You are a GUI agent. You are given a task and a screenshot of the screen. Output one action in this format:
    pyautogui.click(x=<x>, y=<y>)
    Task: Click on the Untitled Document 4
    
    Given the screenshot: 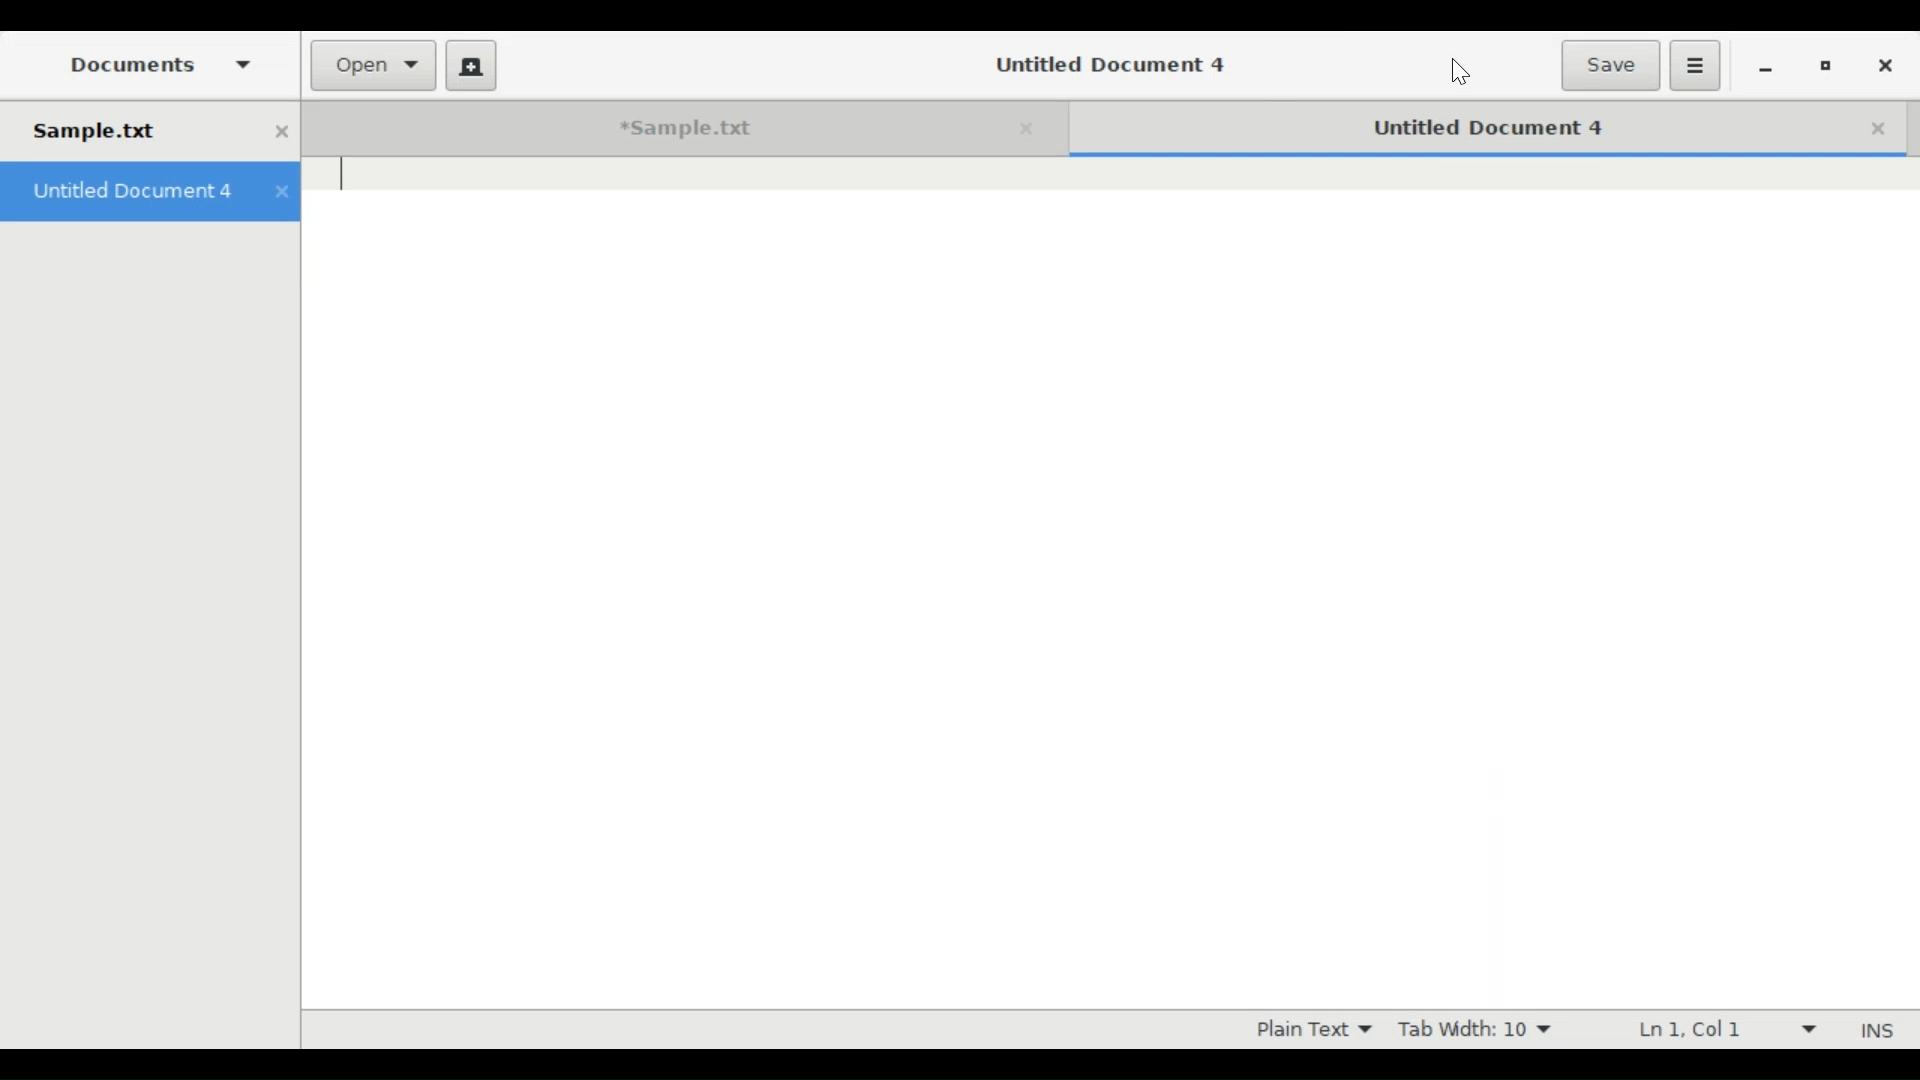 What is the action you would take?
    pyautogui.click(x=1102, y=62)
    